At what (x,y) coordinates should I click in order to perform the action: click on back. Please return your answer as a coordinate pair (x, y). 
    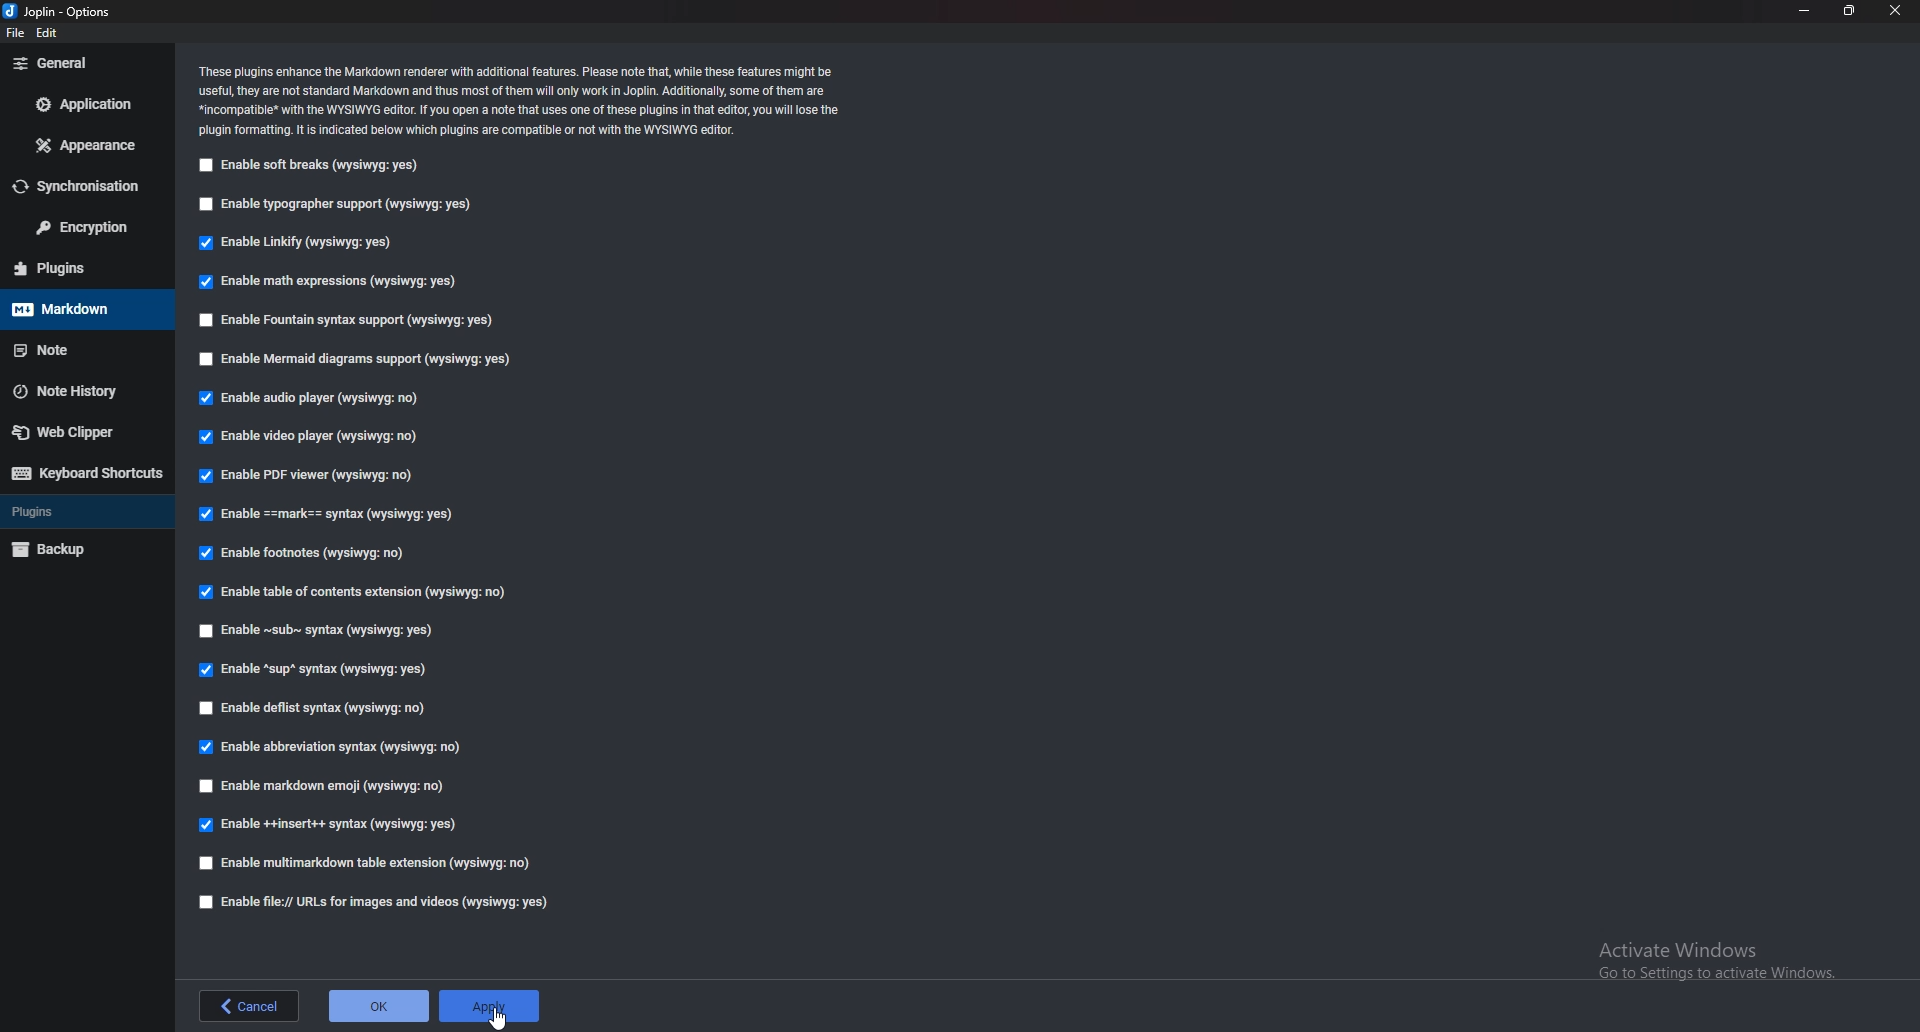
    Looking at the image, I should click on (246, 1006).